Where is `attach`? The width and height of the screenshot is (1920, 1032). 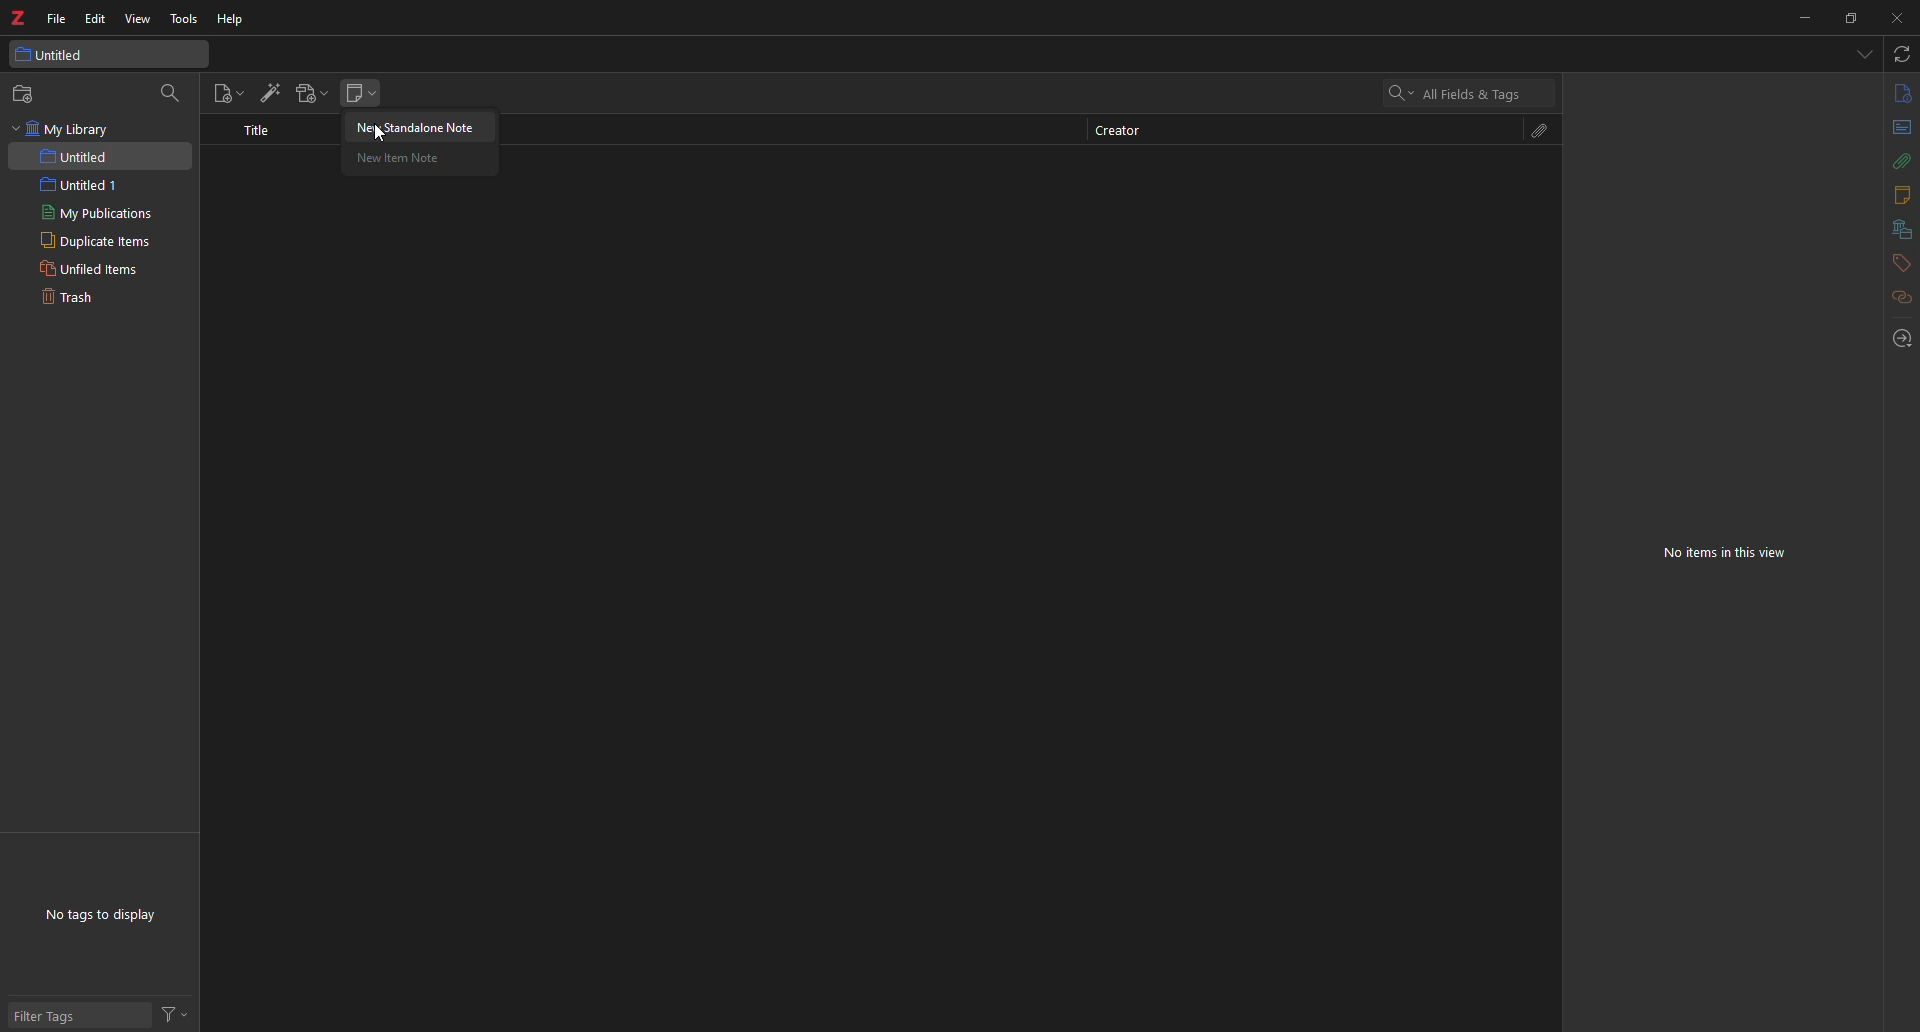 attach is located at coordinates (1540, 130).